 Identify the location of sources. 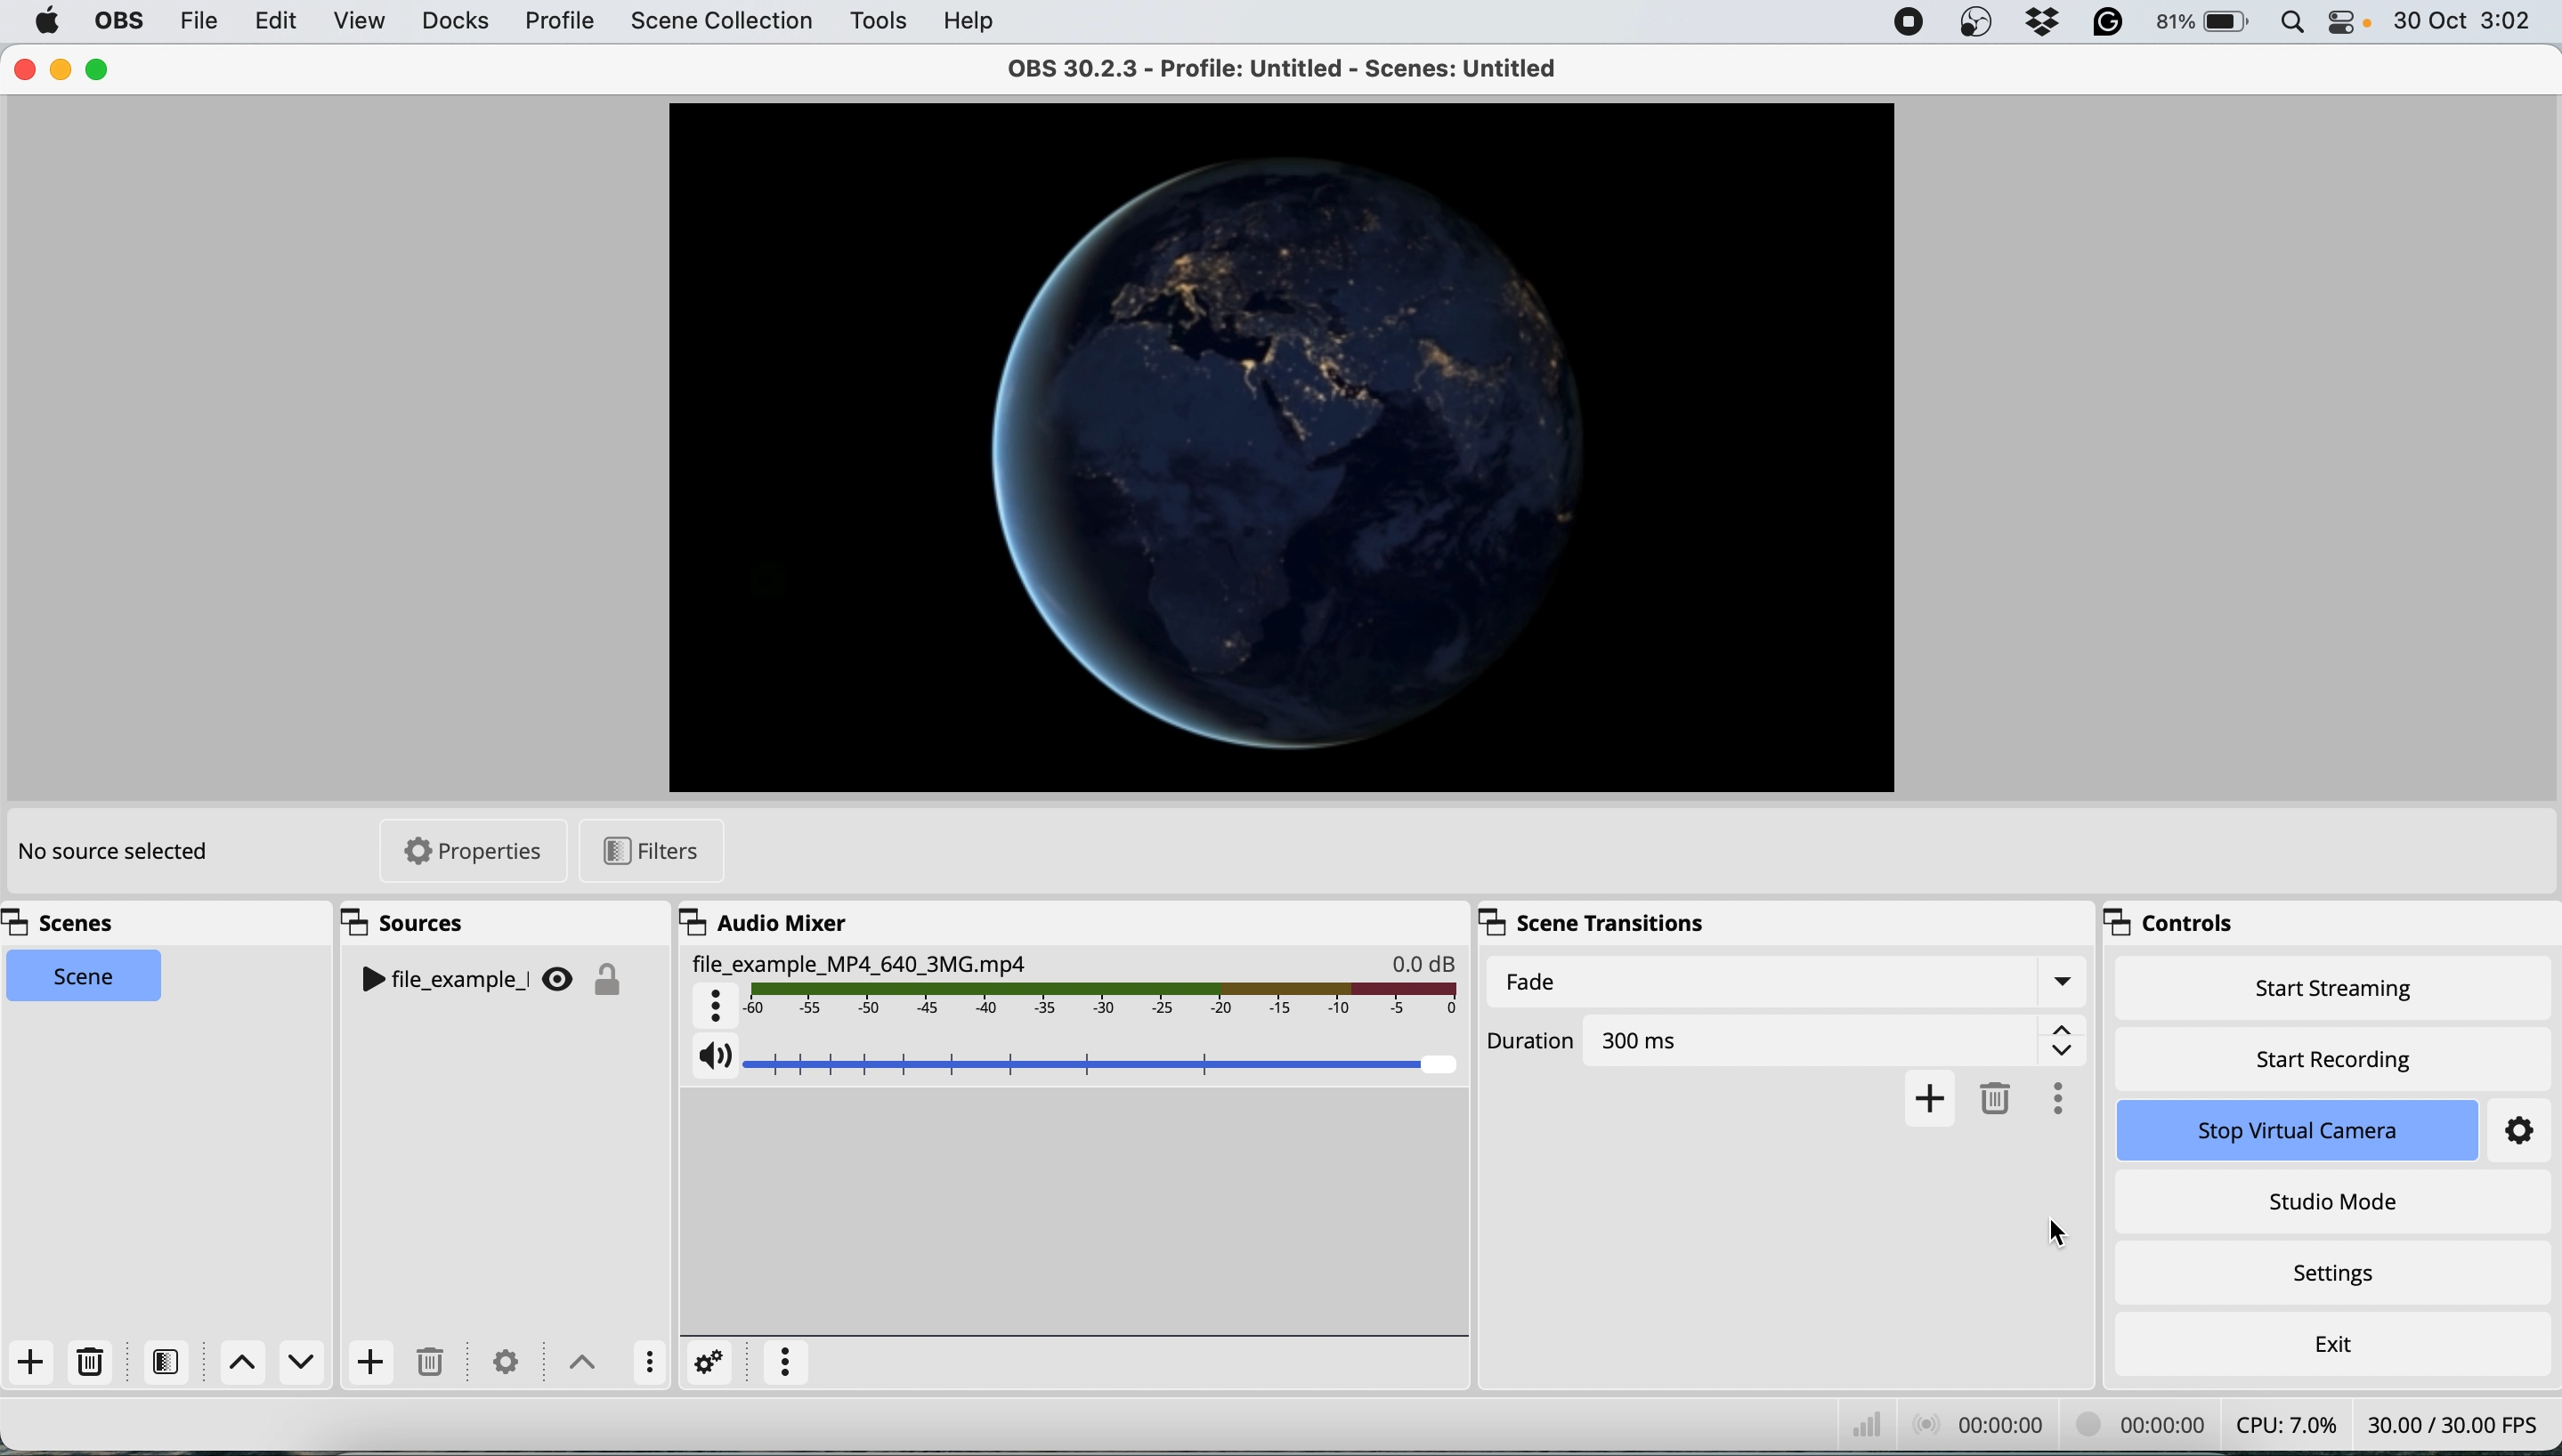
(415, 926).